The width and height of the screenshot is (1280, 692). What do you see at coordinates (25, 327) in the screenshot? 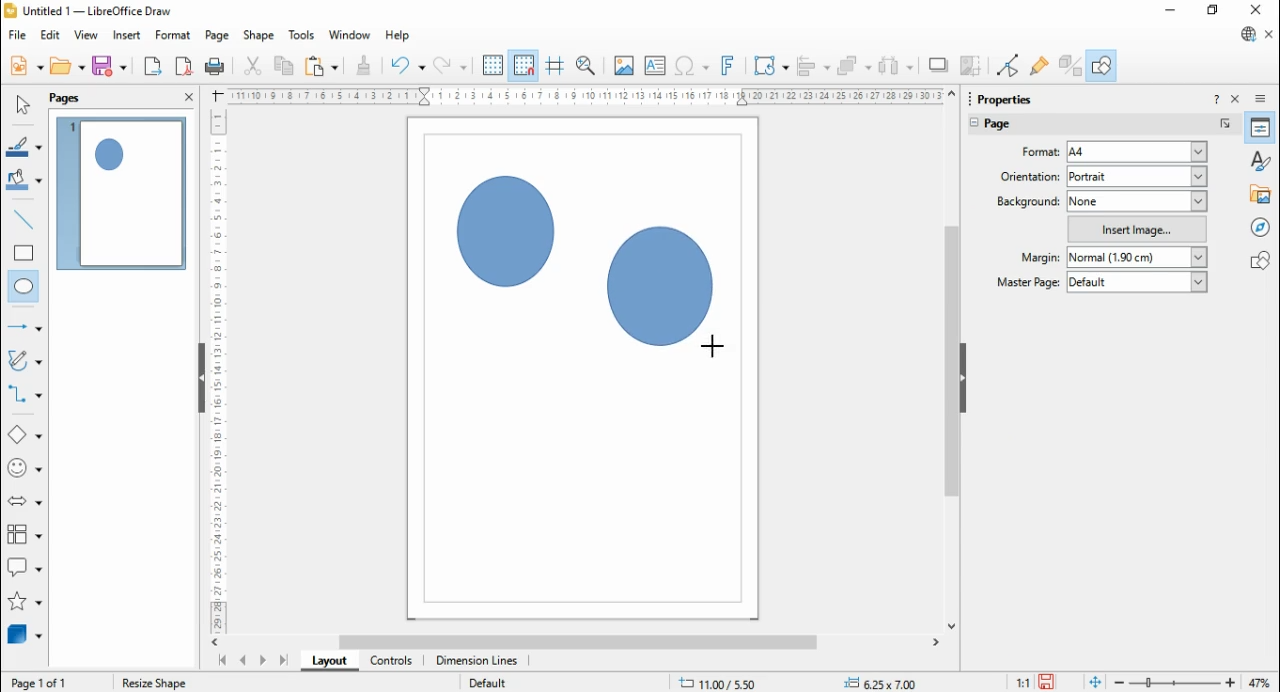
I see `line and arrows` at bounding box center [25, 327].